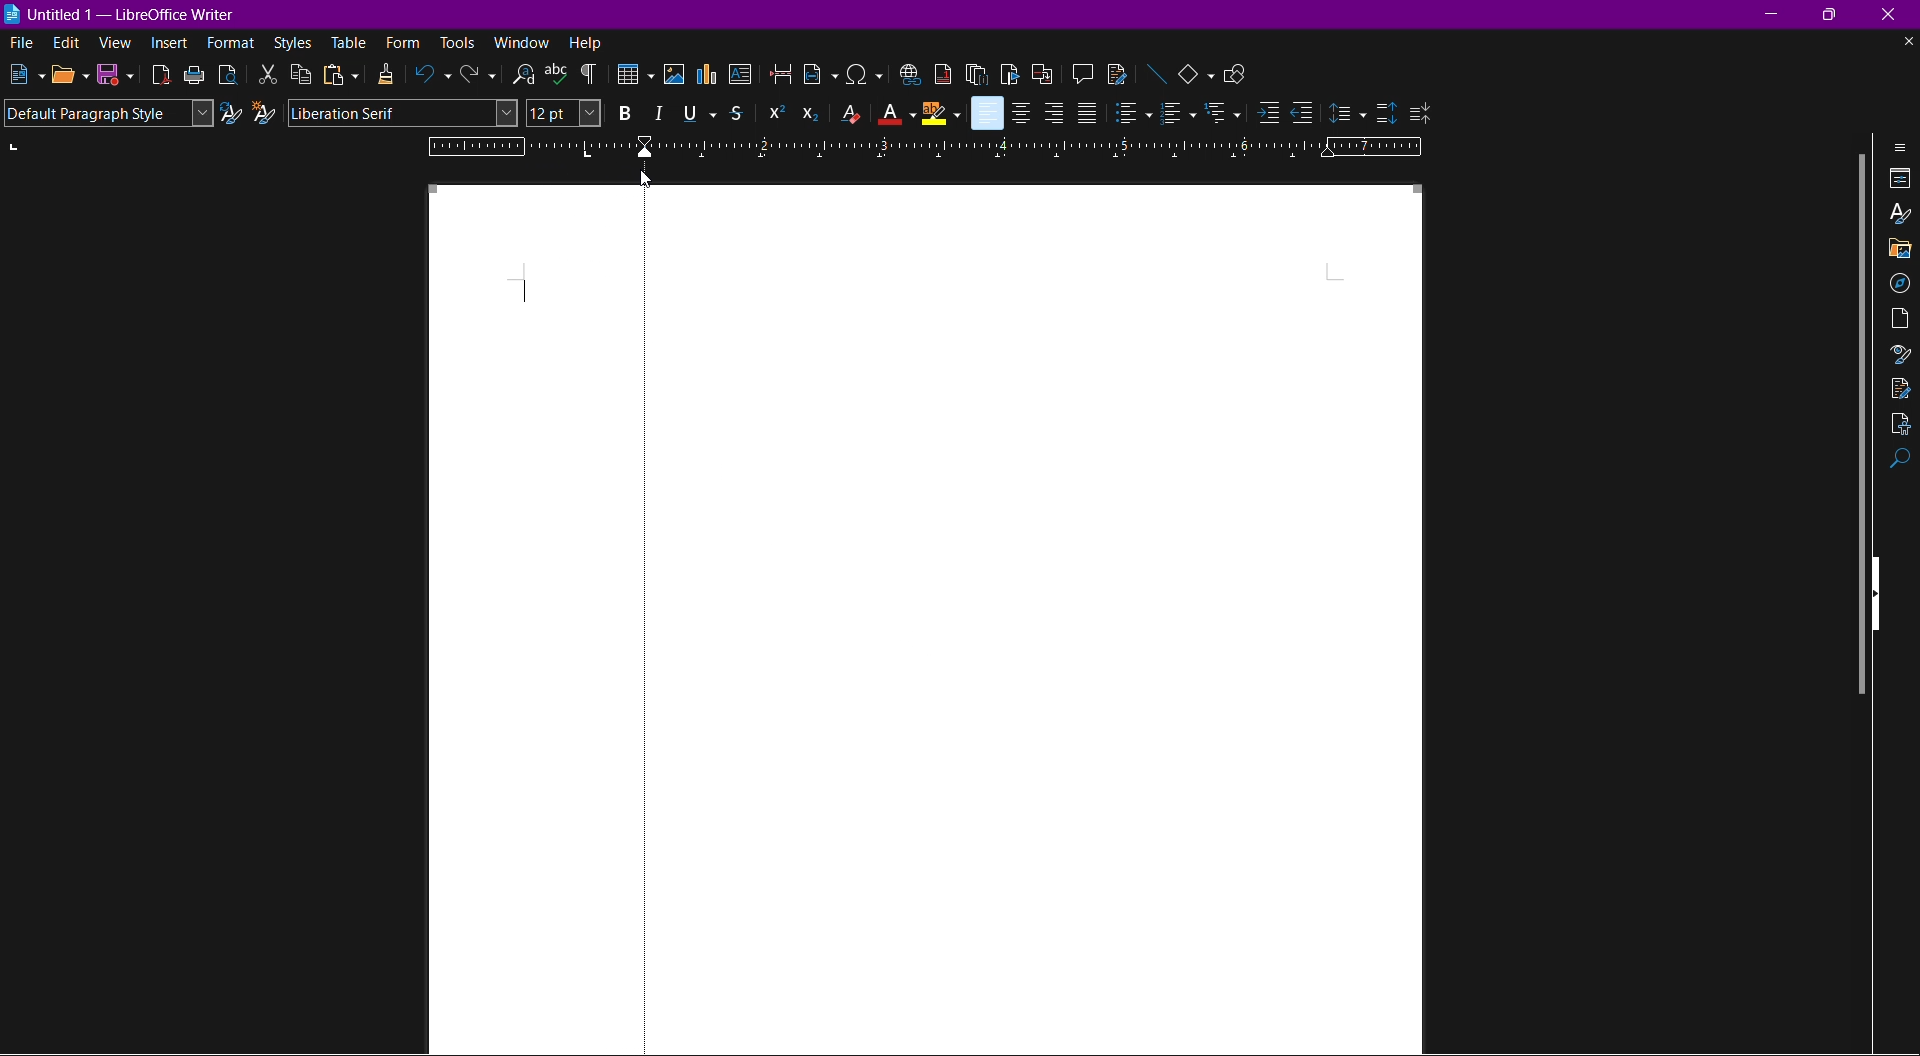  Describe the element at coordinates (521, 291) in the screenshot. I see `cursor` at that location.